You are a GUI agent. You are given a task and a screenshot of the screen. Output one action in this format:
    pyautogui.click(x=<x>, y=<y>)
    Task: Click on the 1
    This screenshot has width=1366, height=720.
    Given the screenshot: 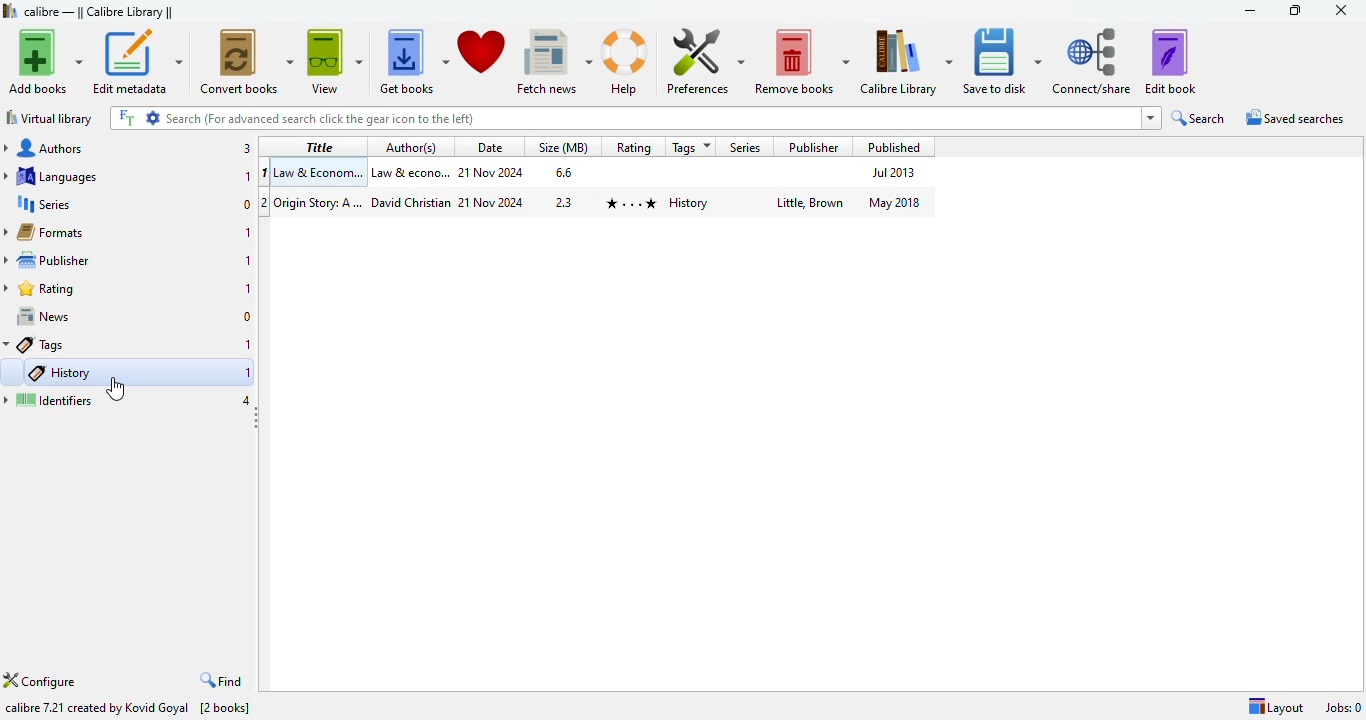 What is the action you would take?
    pyautogui.click(x=248, y=345)
    